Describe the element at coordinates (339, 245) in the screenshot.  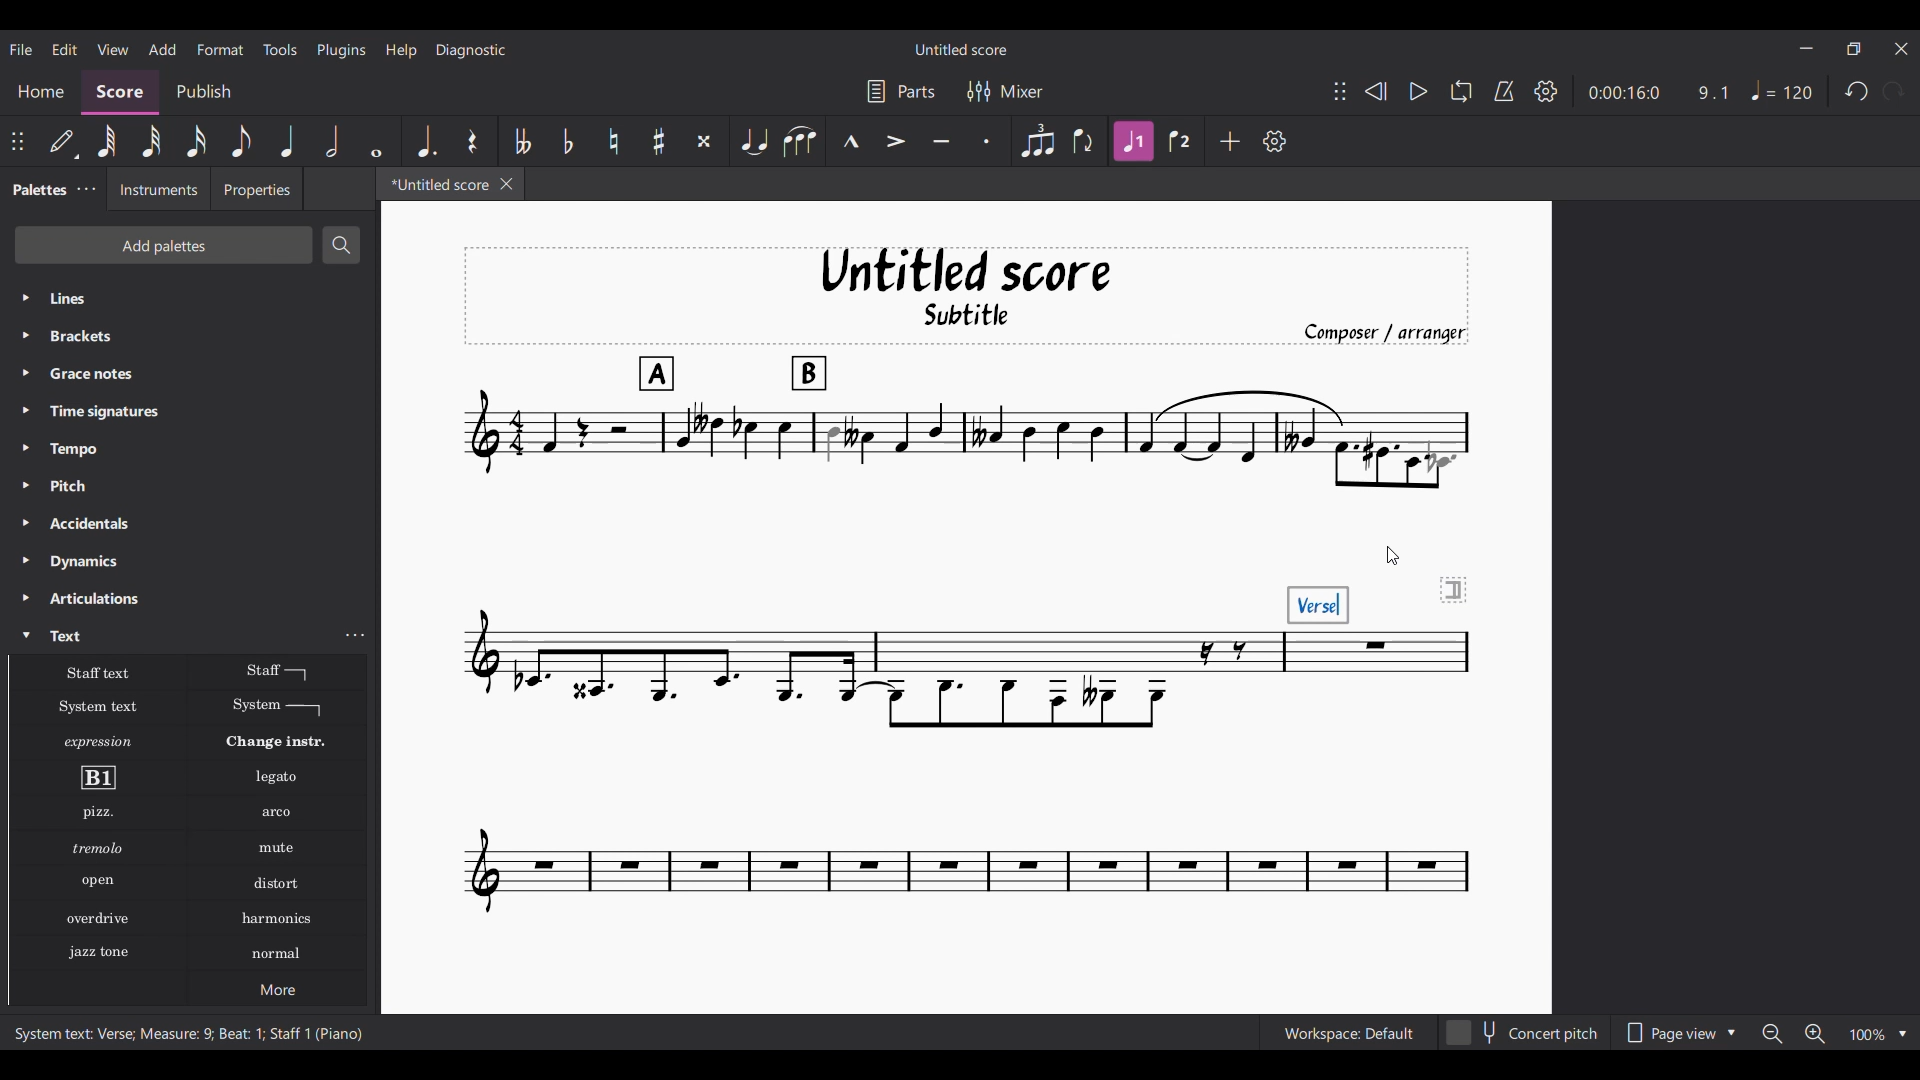
I see `Search` at that location.